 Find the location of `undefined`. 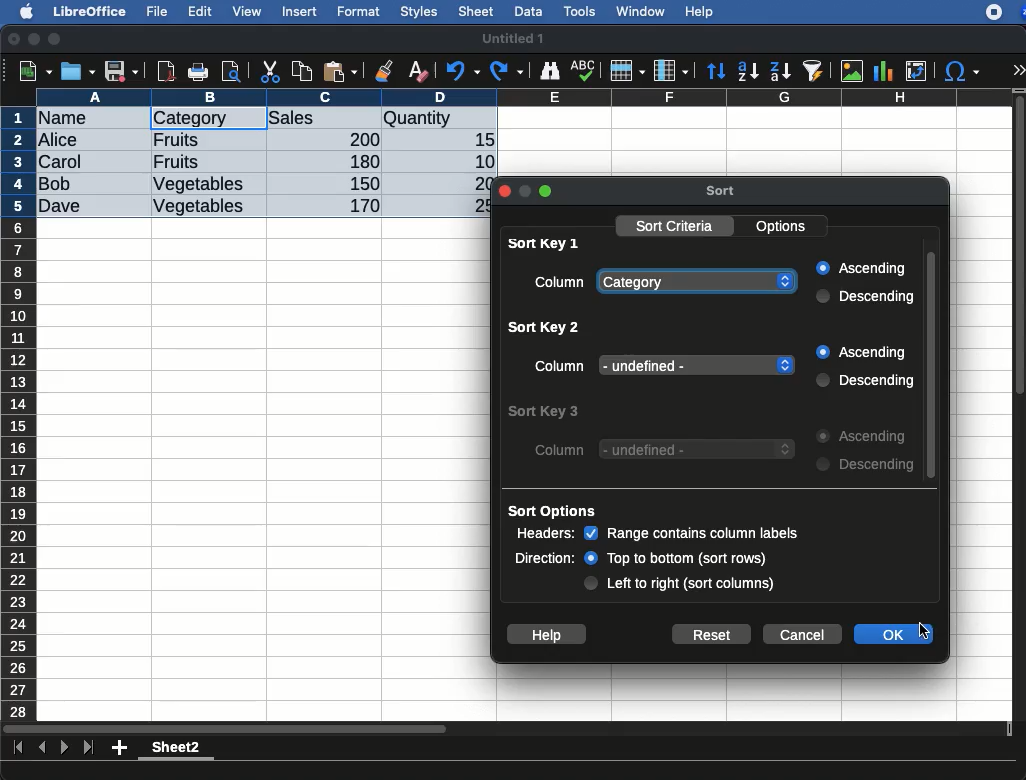

undefined is located at coordinates (697, 363).